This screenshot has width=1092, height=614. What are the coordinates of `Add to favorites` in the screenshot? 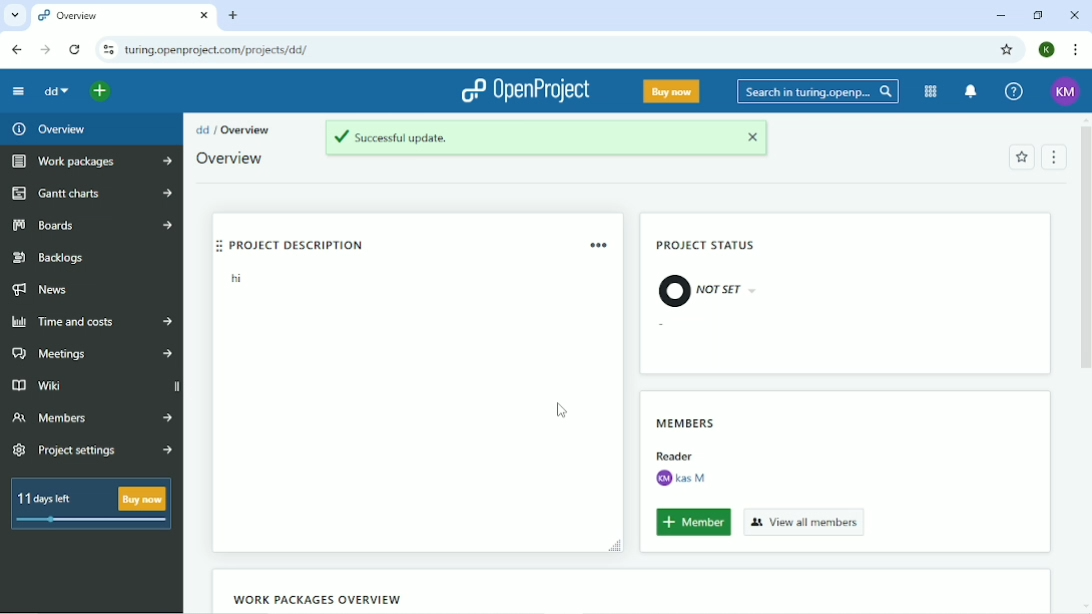 It's located at (1021, 157).